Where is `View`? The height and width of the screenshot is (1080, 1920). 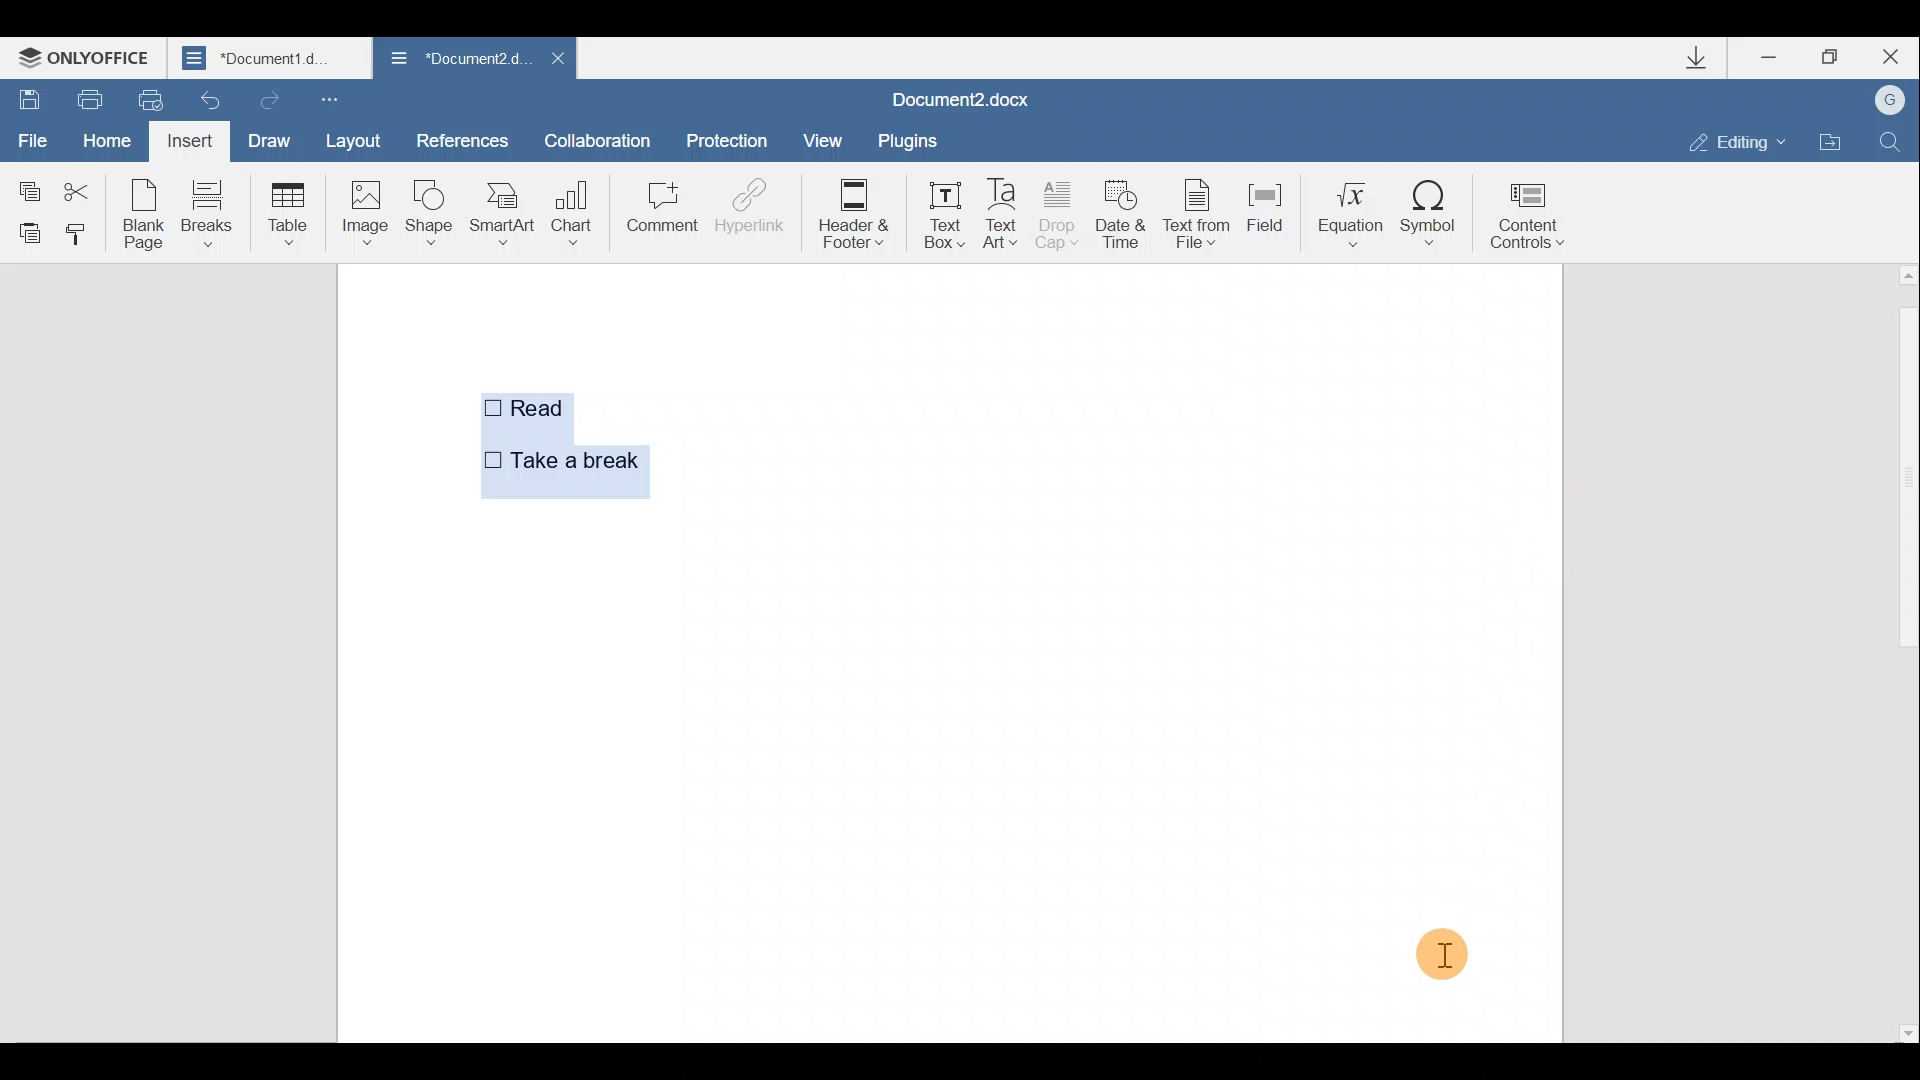 View is located at coordinates (816, 138).